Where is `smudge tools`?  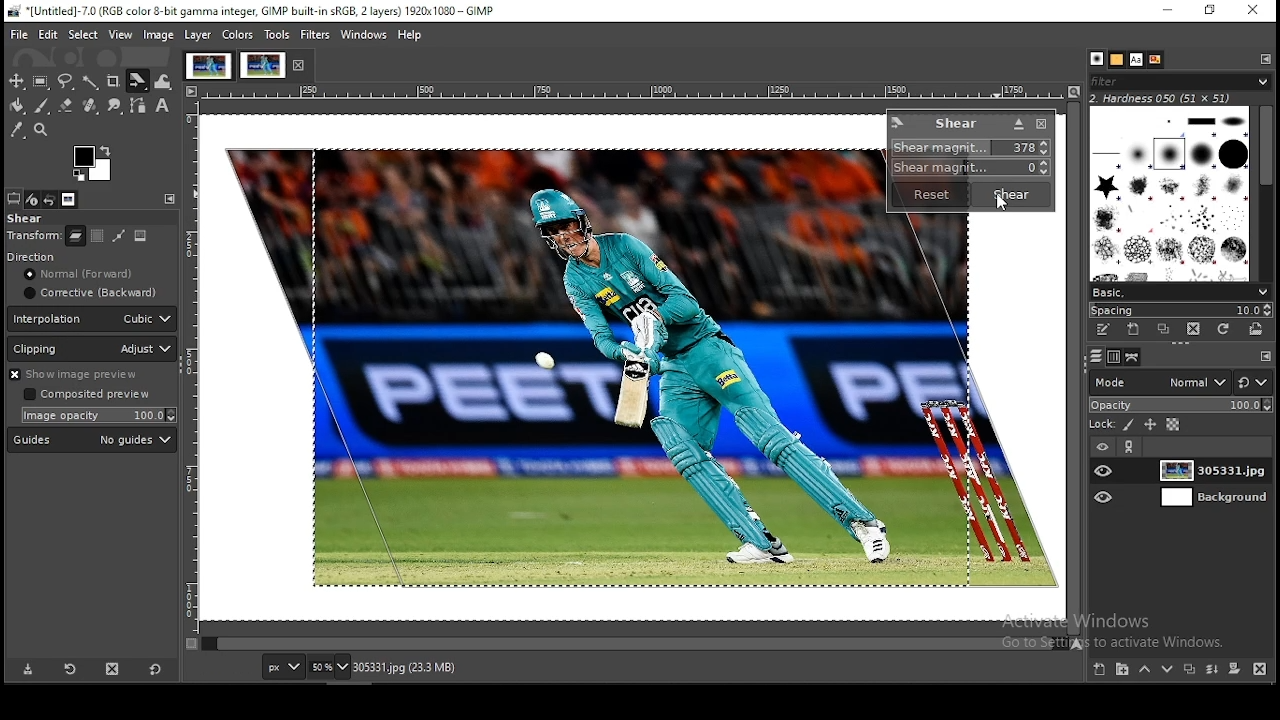
smudge tools is located at coordinates (113, 105).